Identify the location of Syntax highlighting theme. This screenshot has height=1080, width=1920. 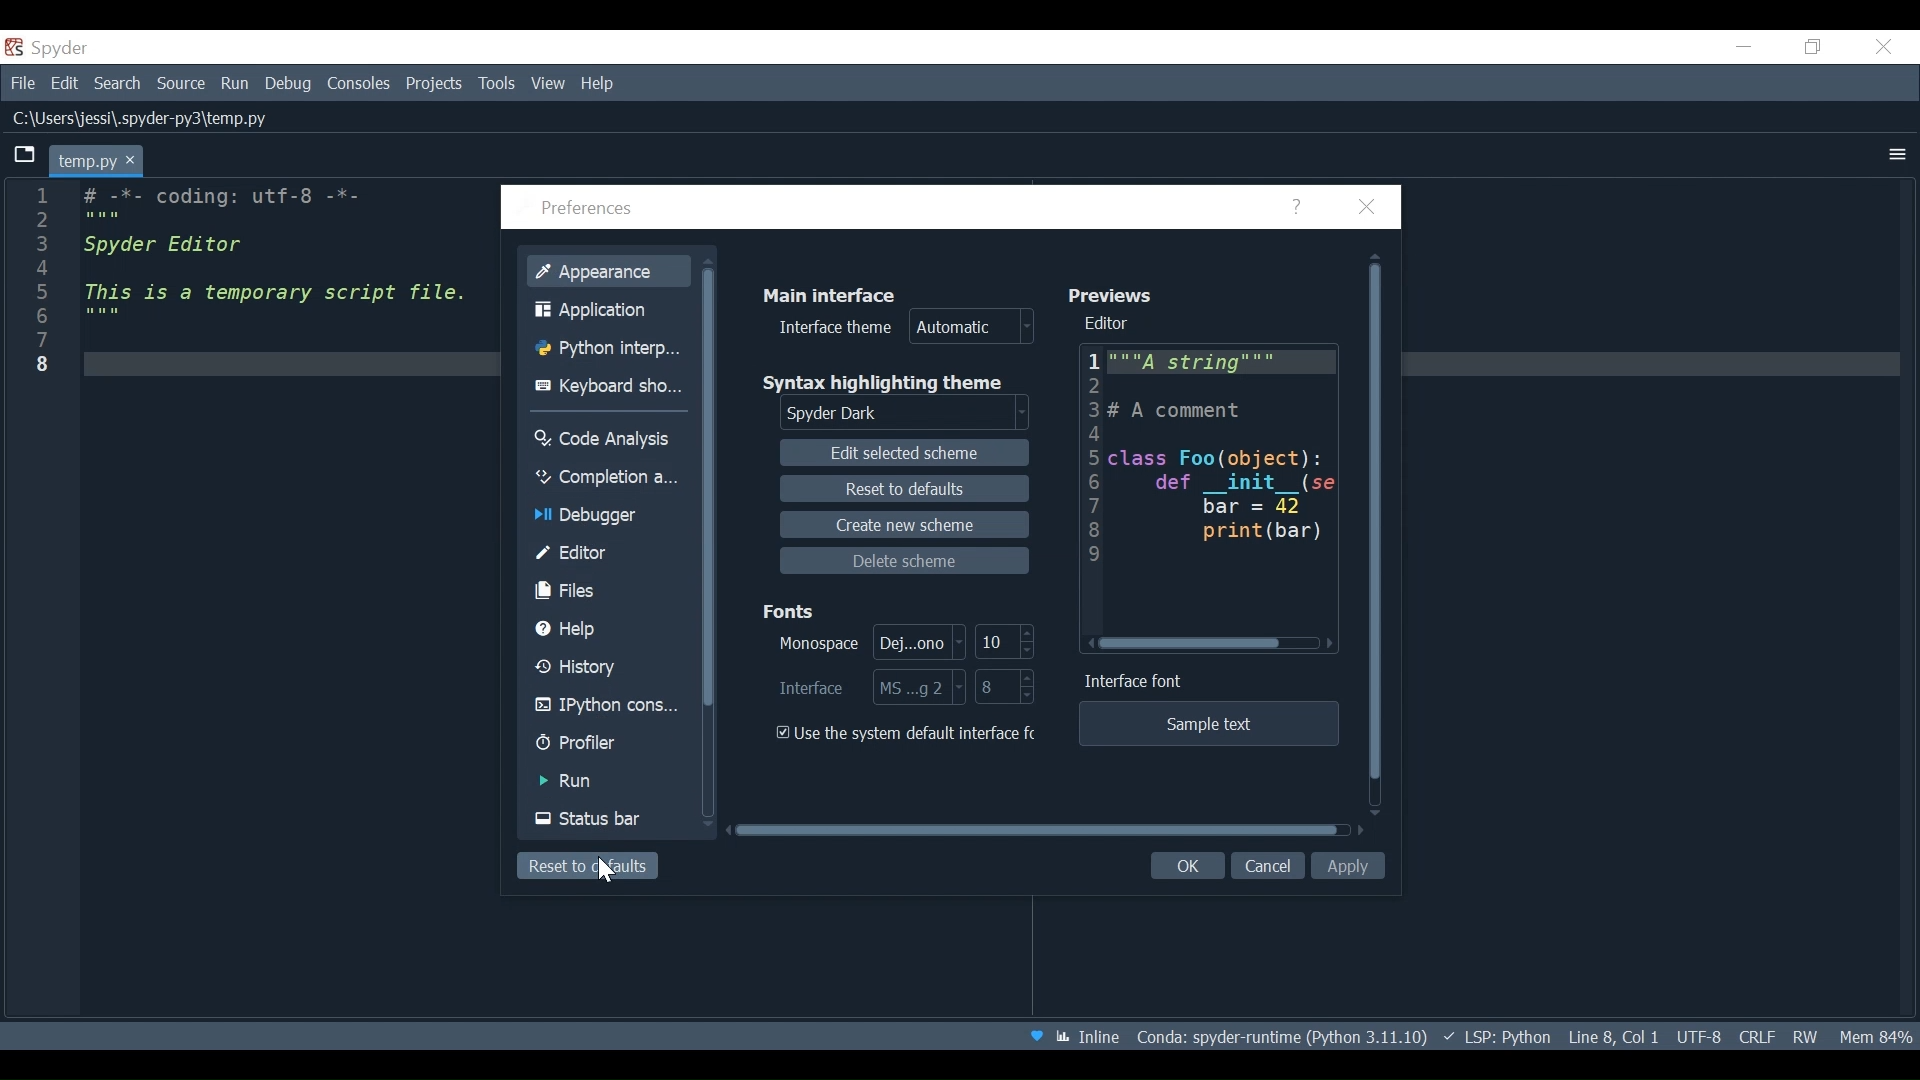
(896, 382).